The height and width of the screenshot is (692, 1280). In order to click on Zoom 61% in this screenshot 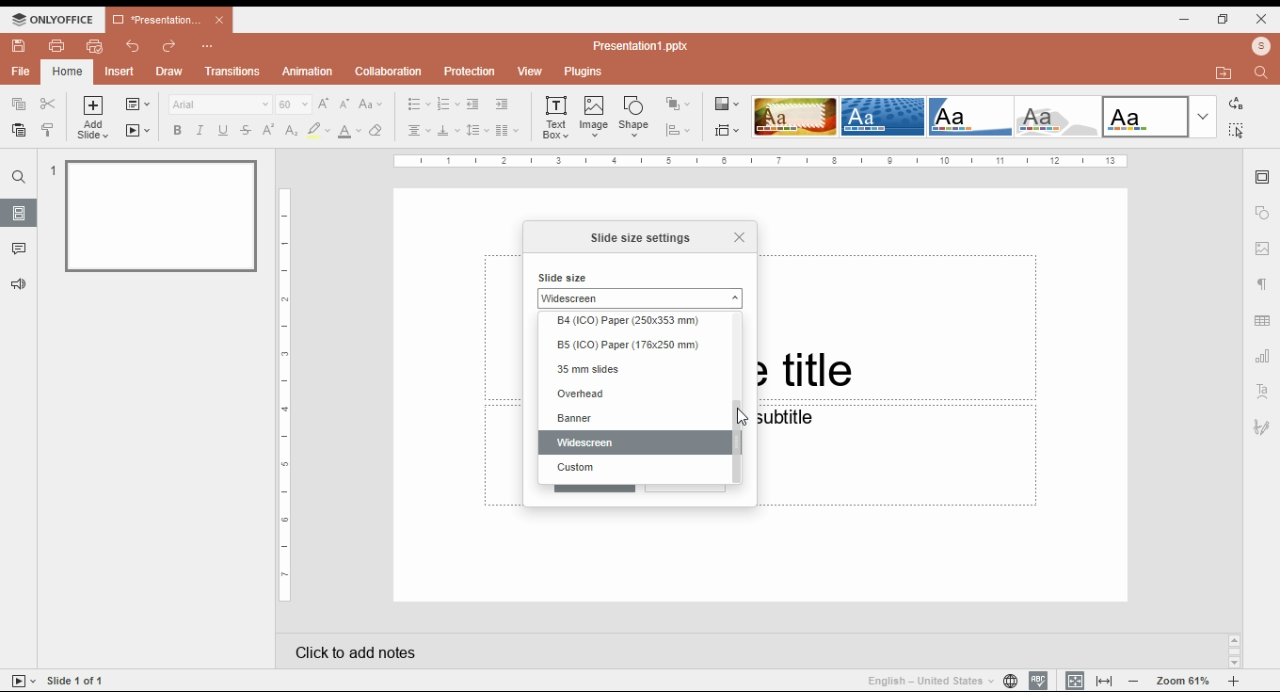, I will do `click(1185, 679)`.